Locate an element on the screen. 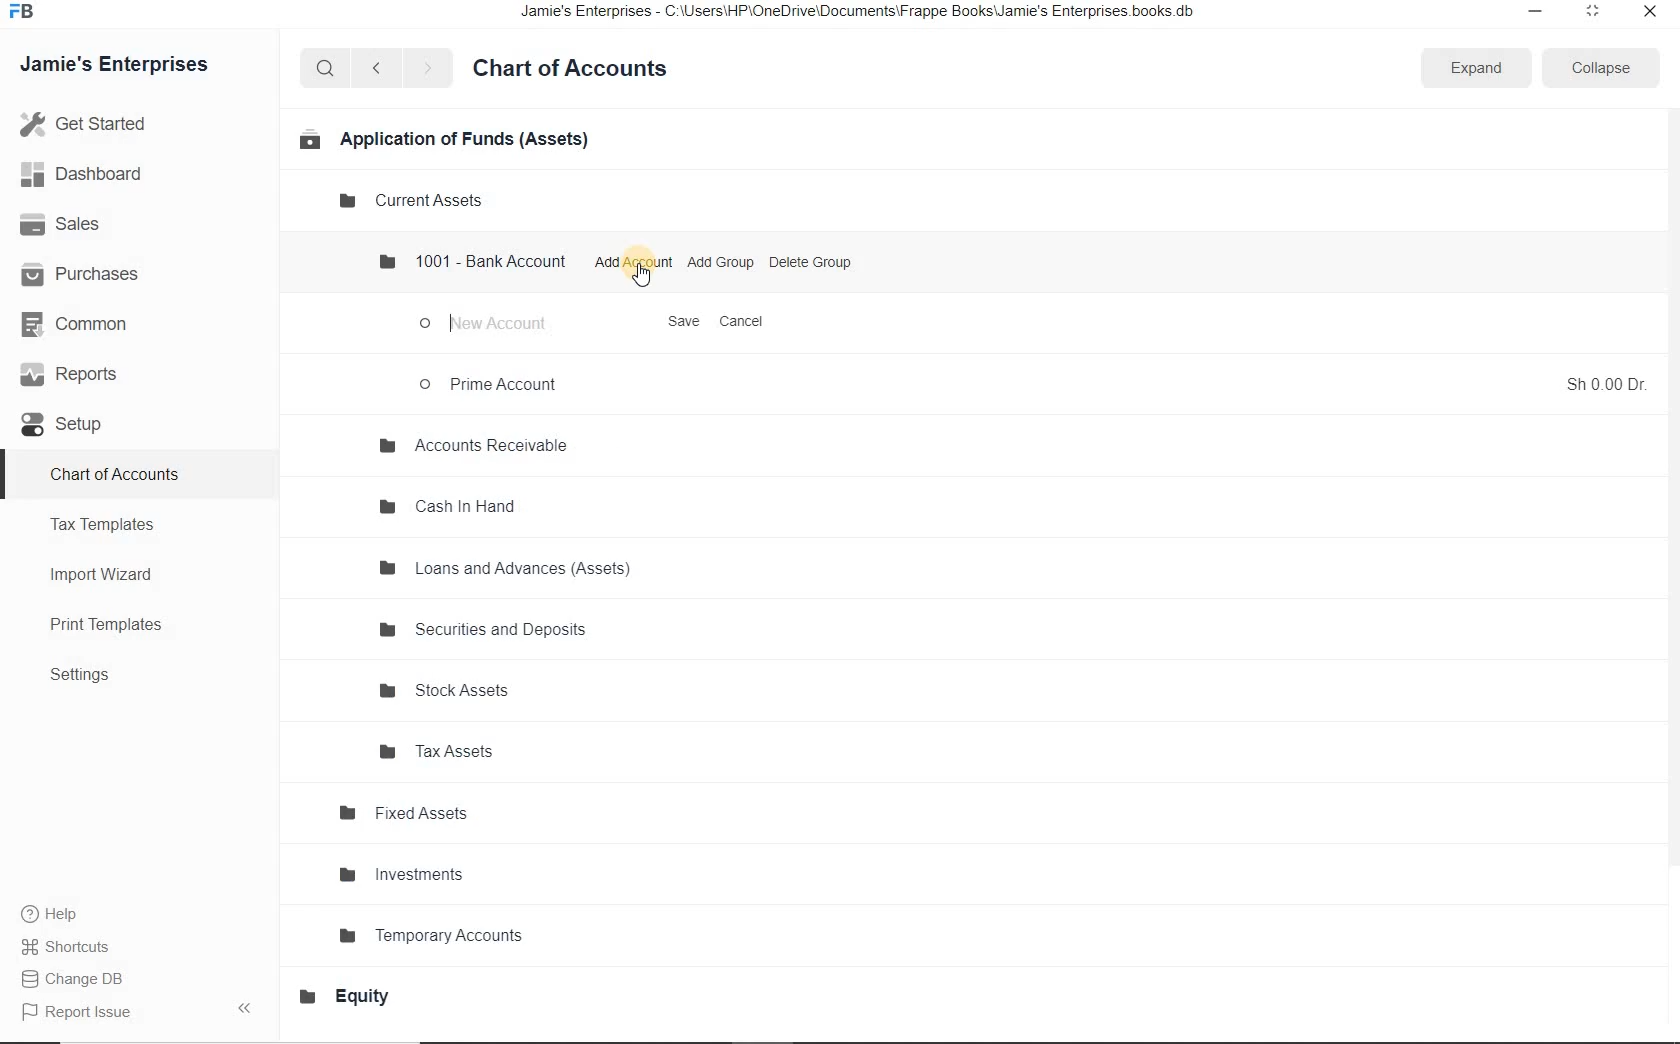 This screenshot has height=1044, width=1680. Change DB is located at coordinates (78, 980).